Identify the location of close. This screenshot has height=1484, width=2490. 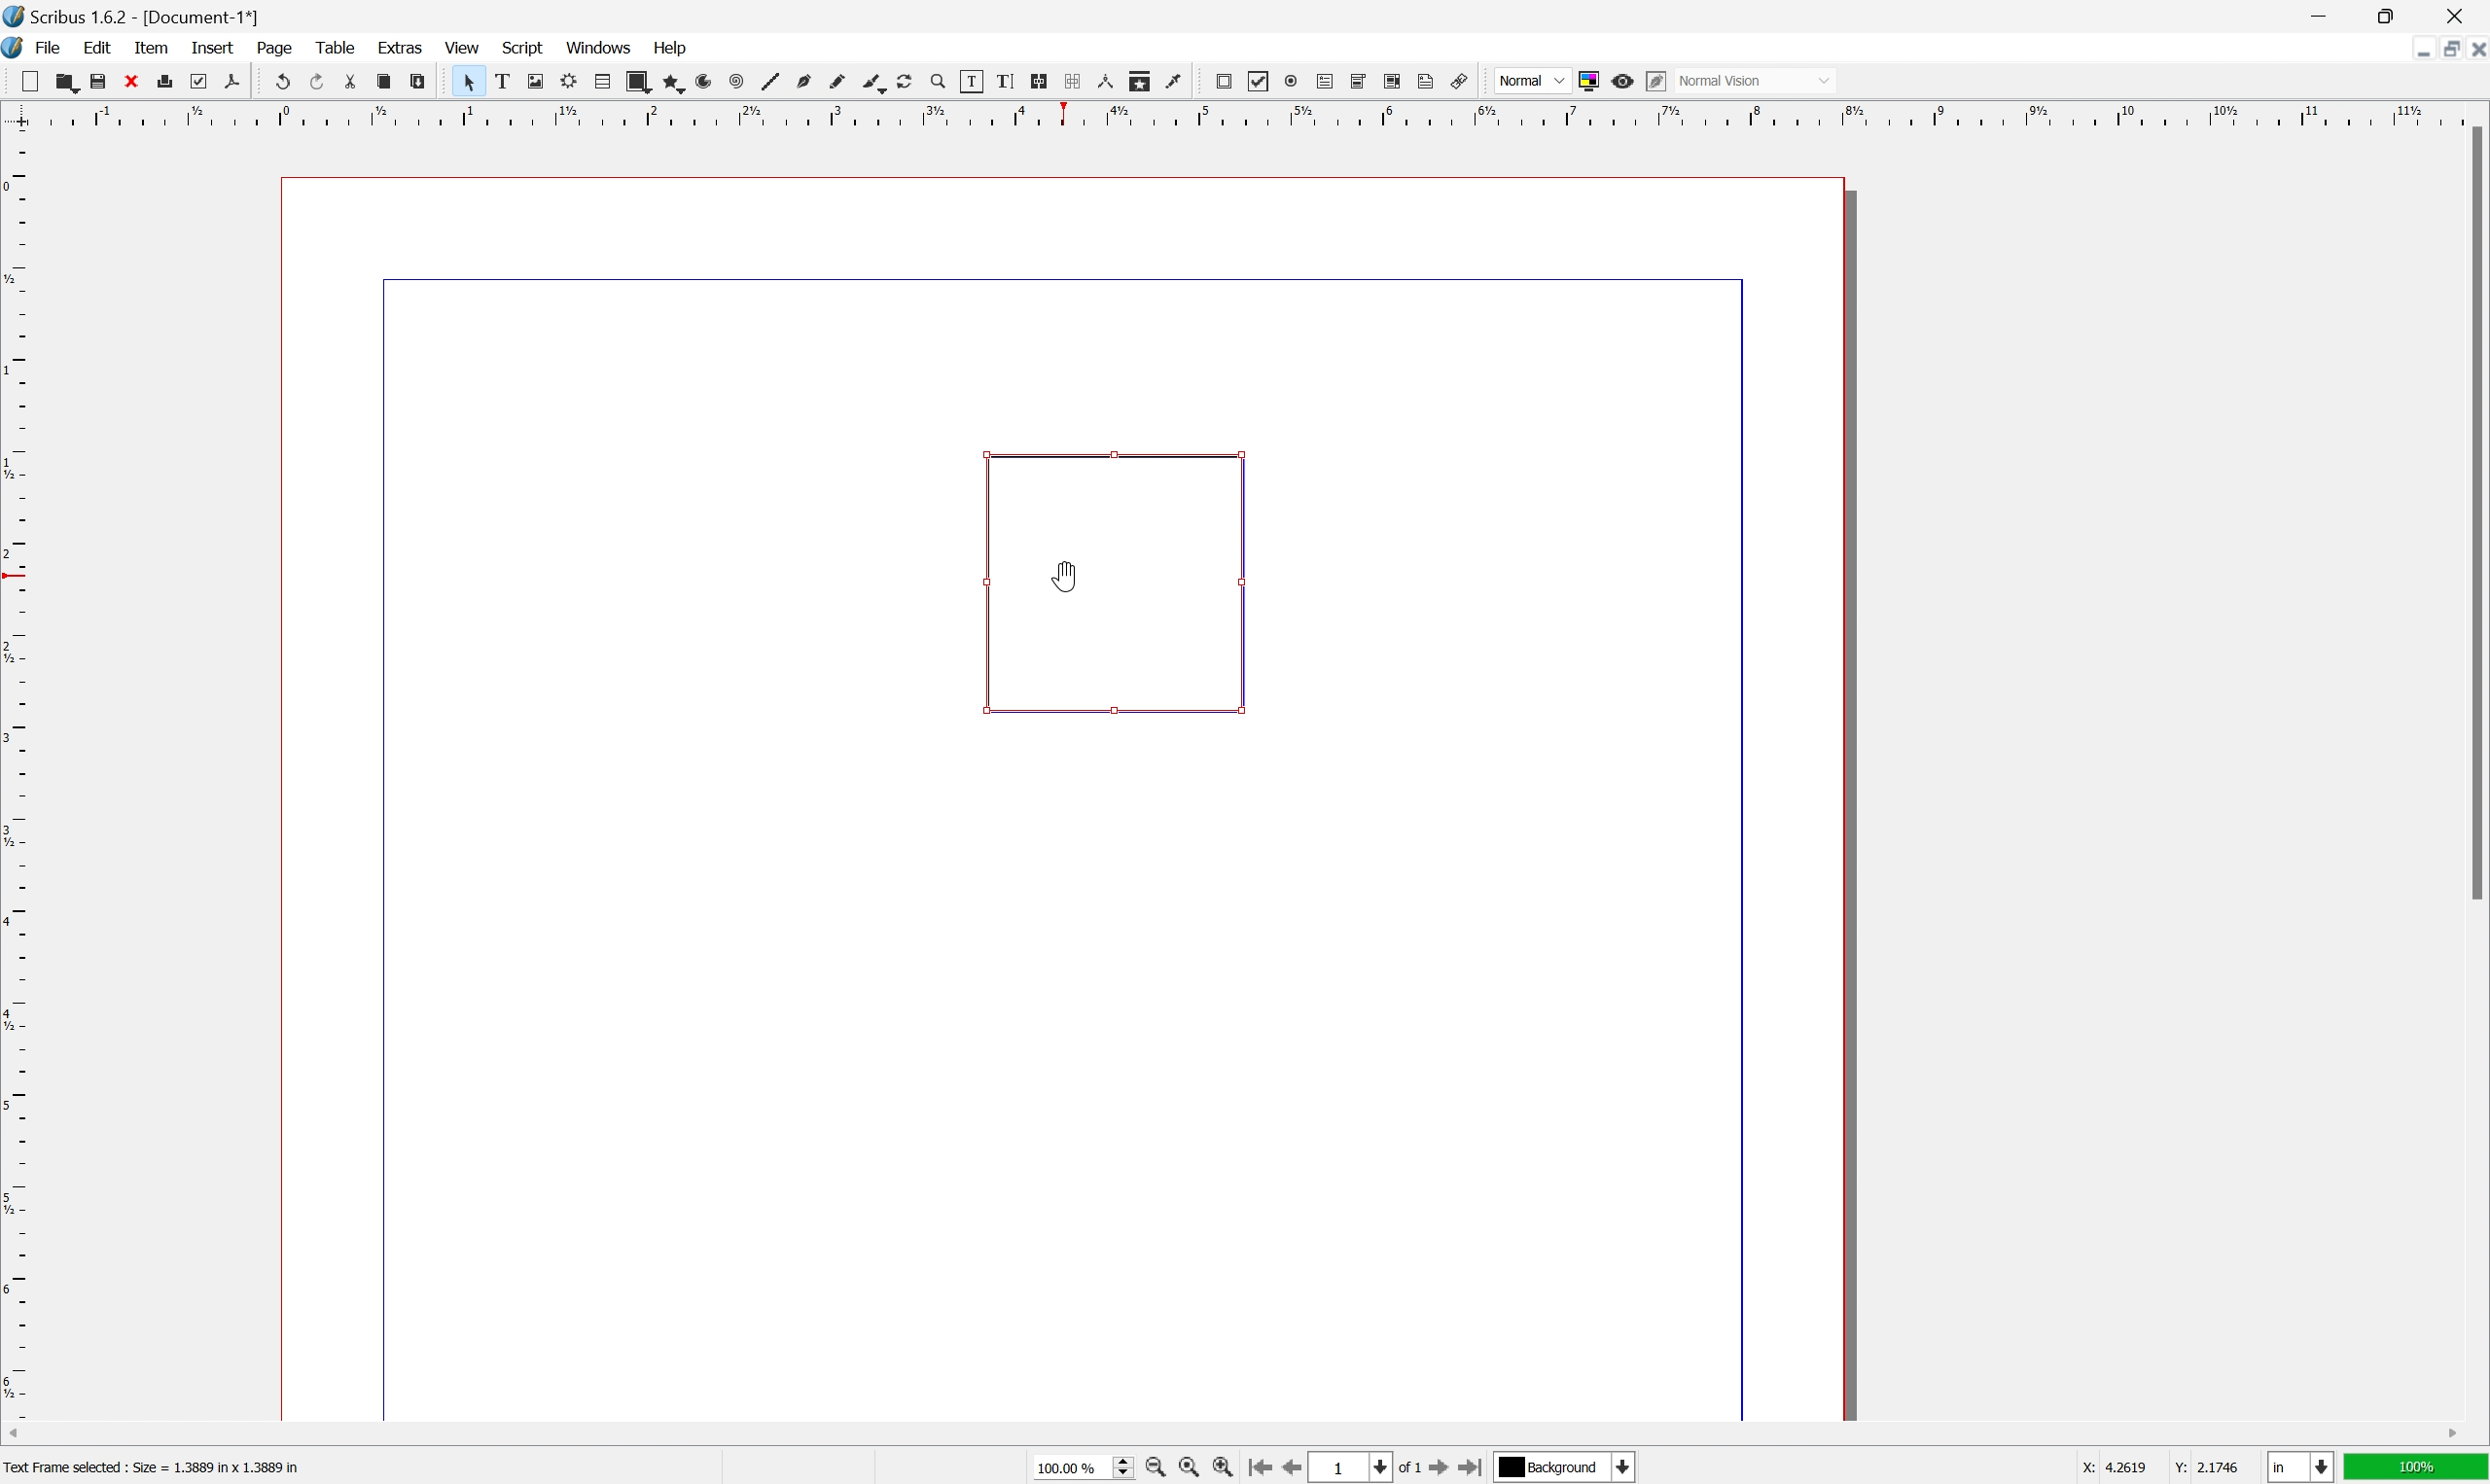
(2474, 53).